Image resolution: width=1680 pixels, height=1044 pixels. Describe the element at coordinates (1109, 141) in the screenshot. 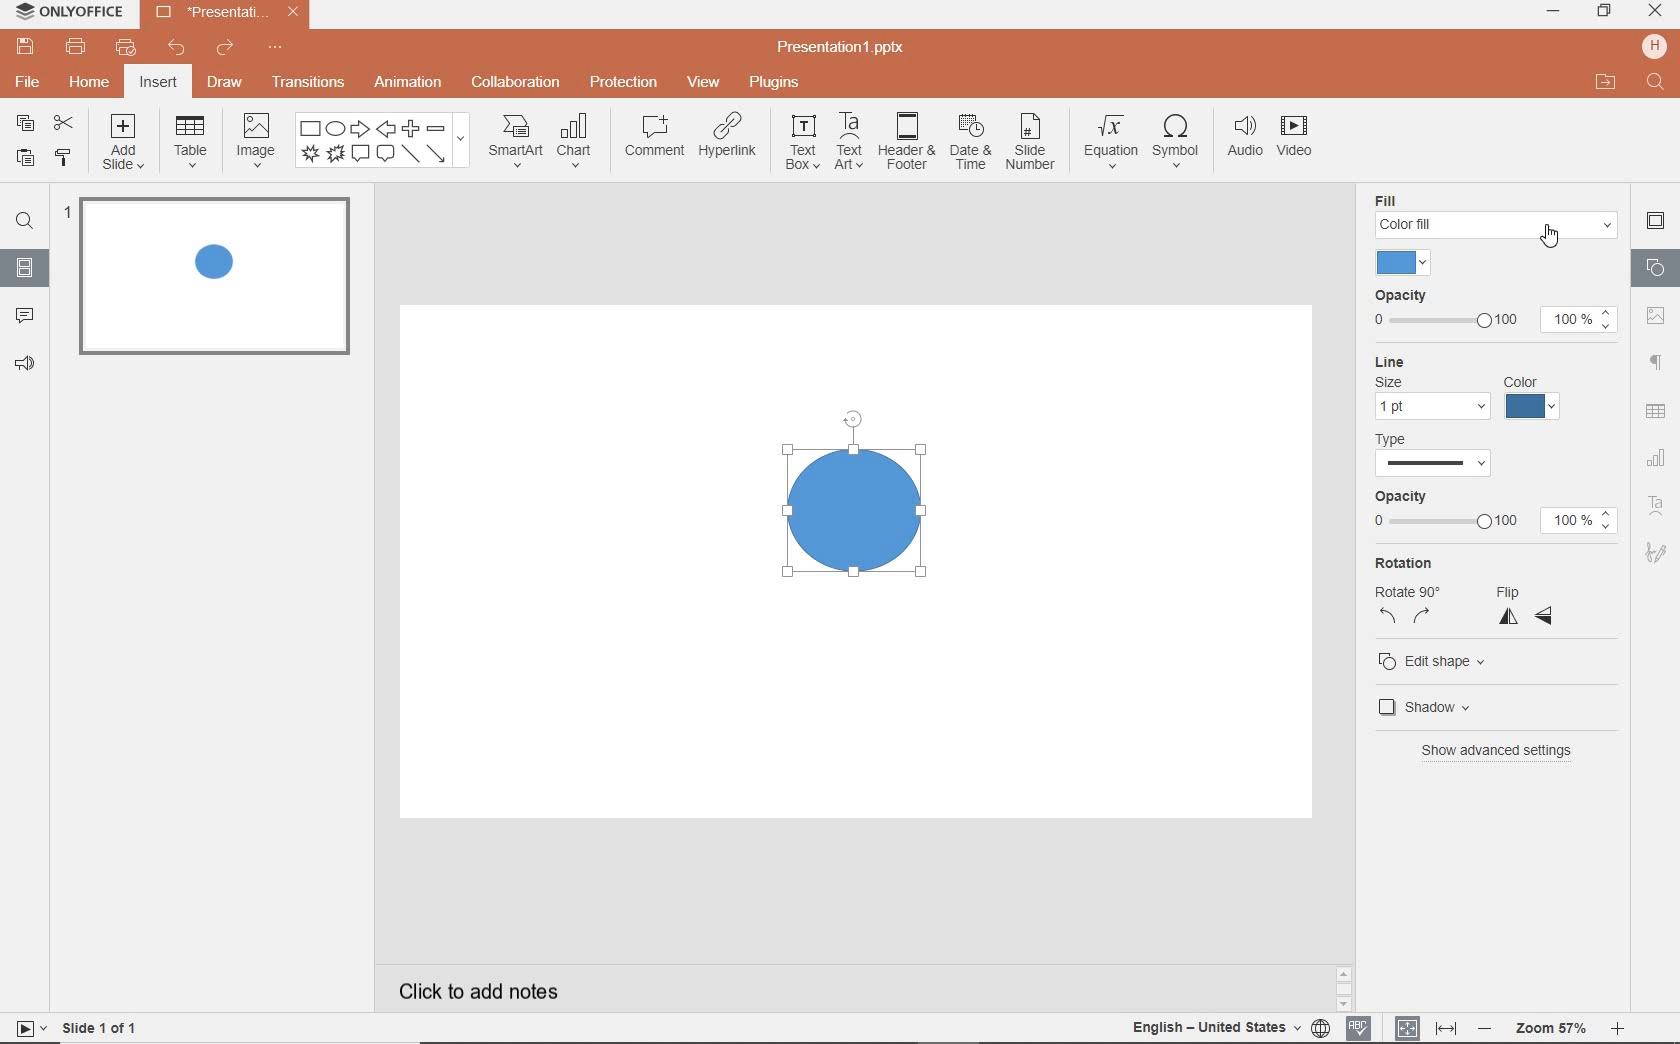

I see `equation` at that location.